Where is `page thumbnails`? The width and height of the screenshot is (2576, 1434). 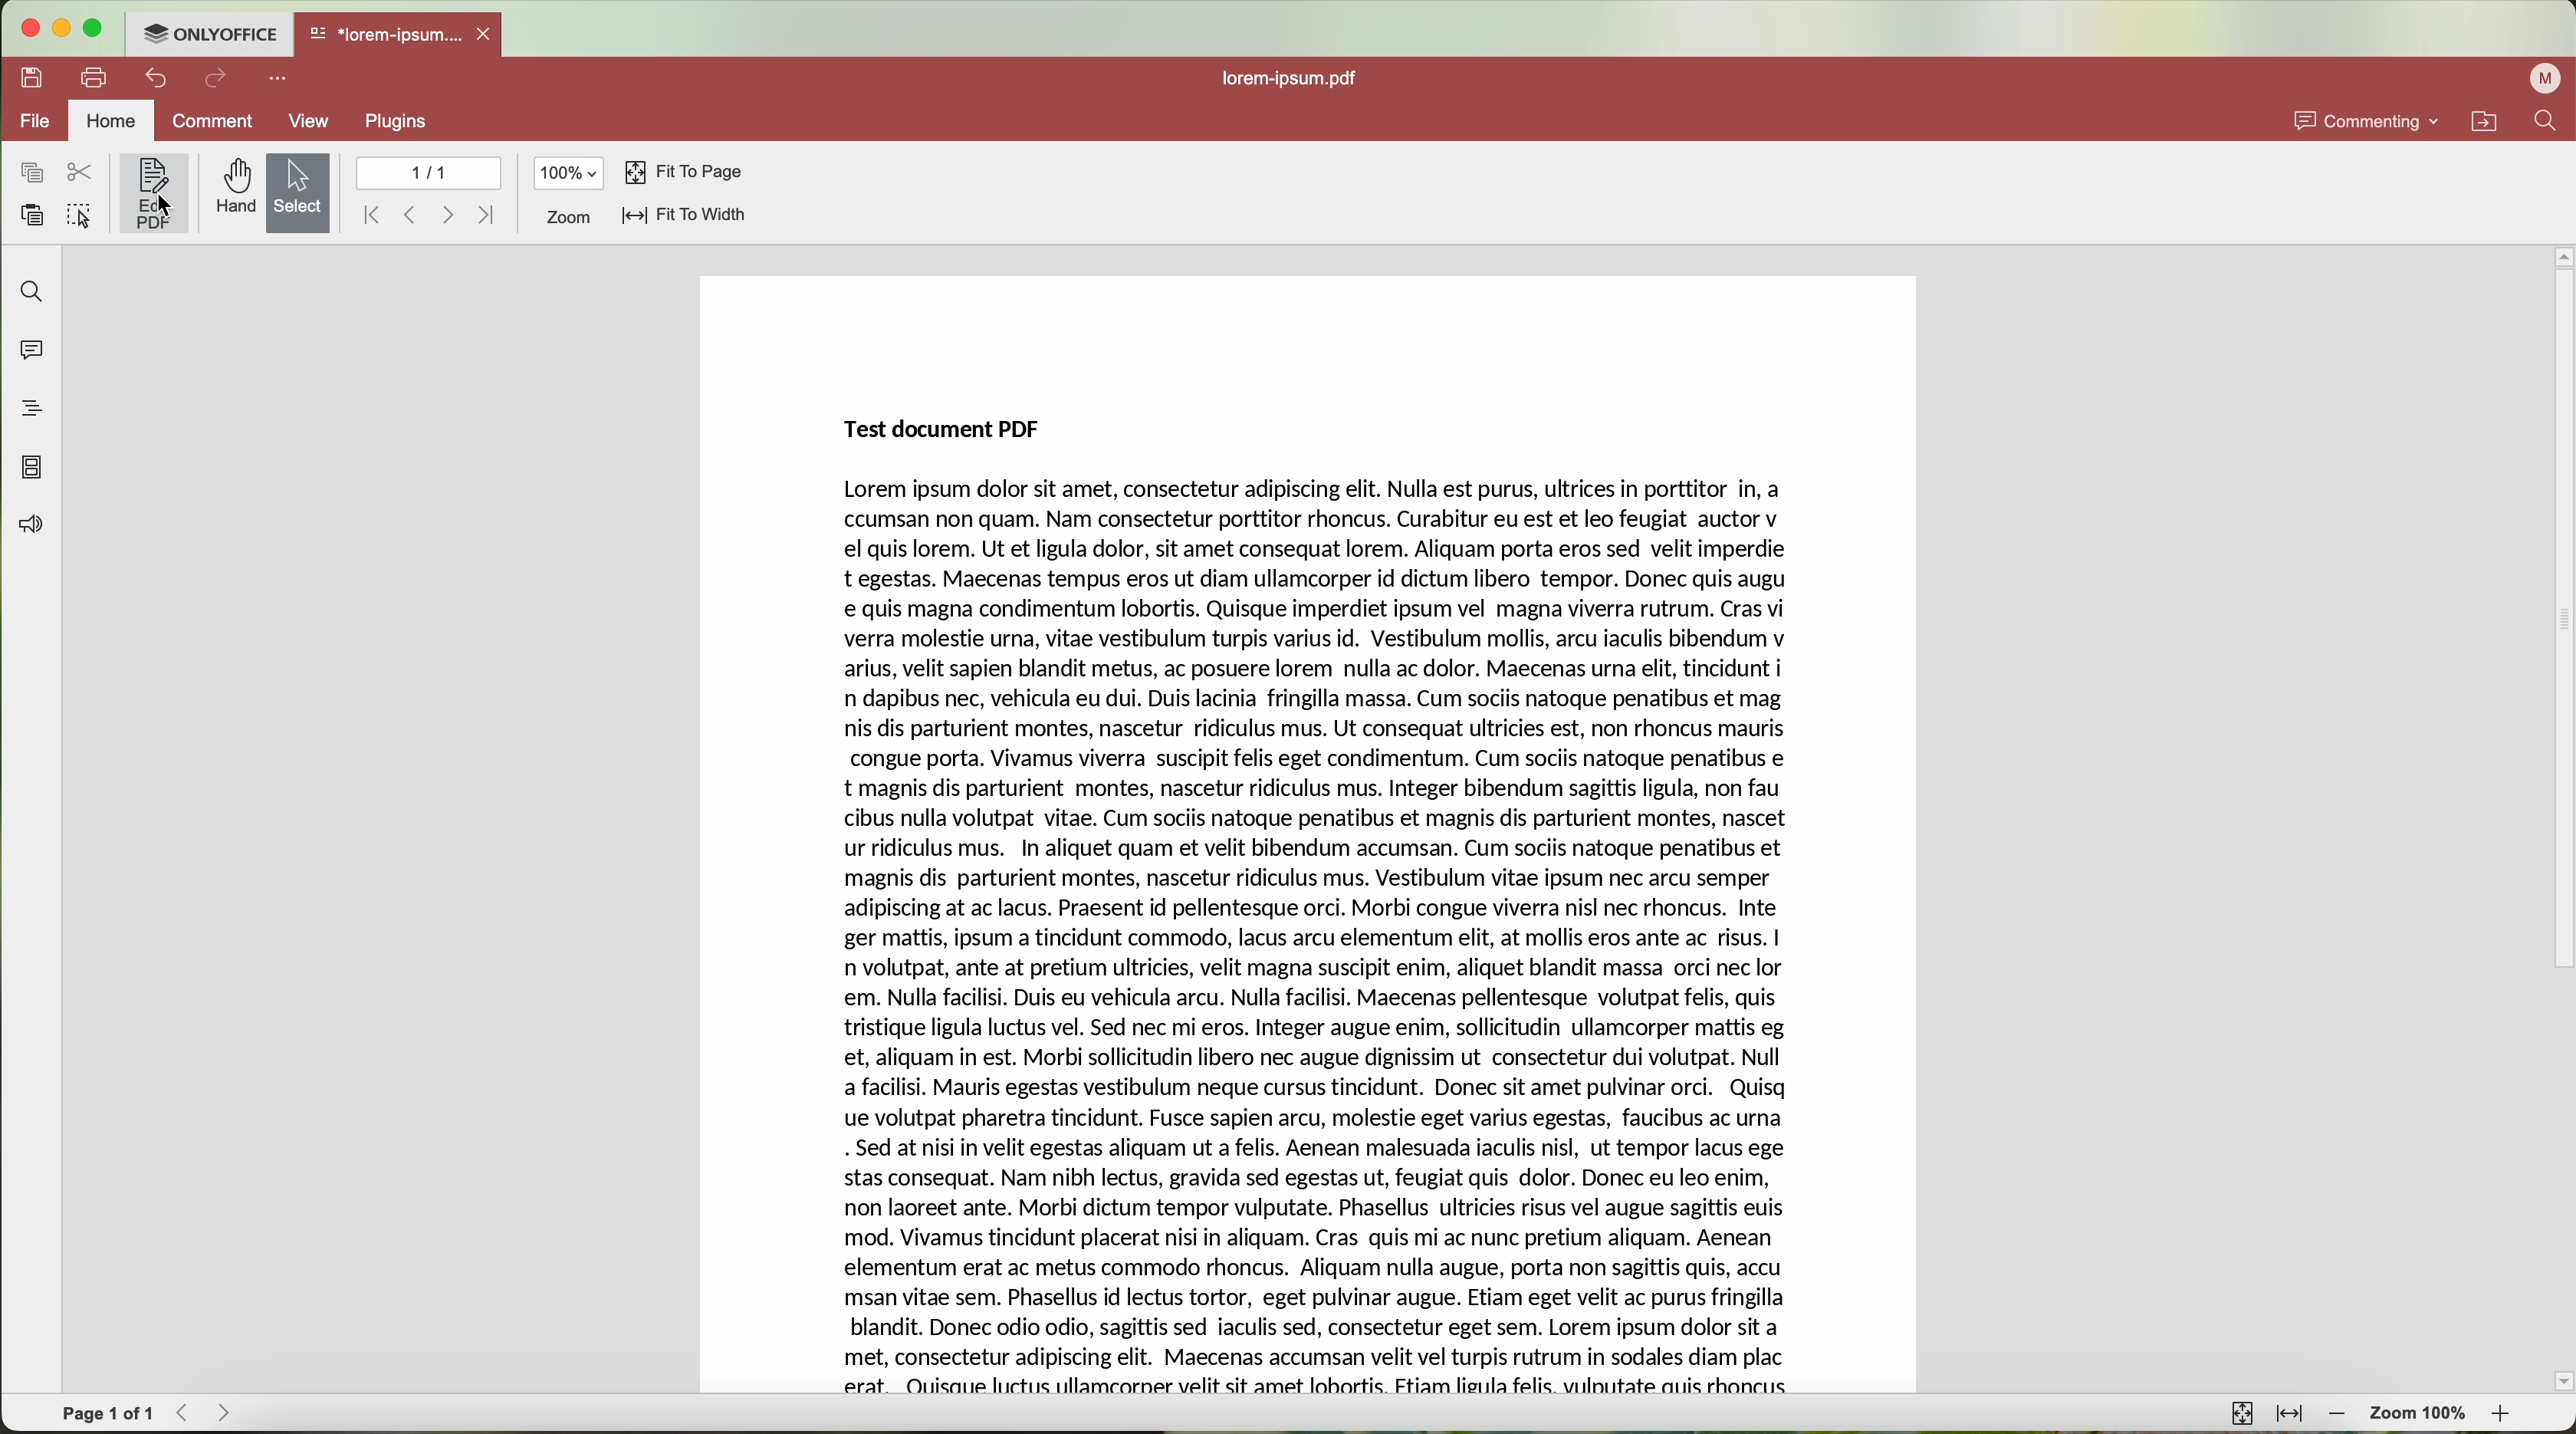
page thumbnails is located at coordinates (30, 467).